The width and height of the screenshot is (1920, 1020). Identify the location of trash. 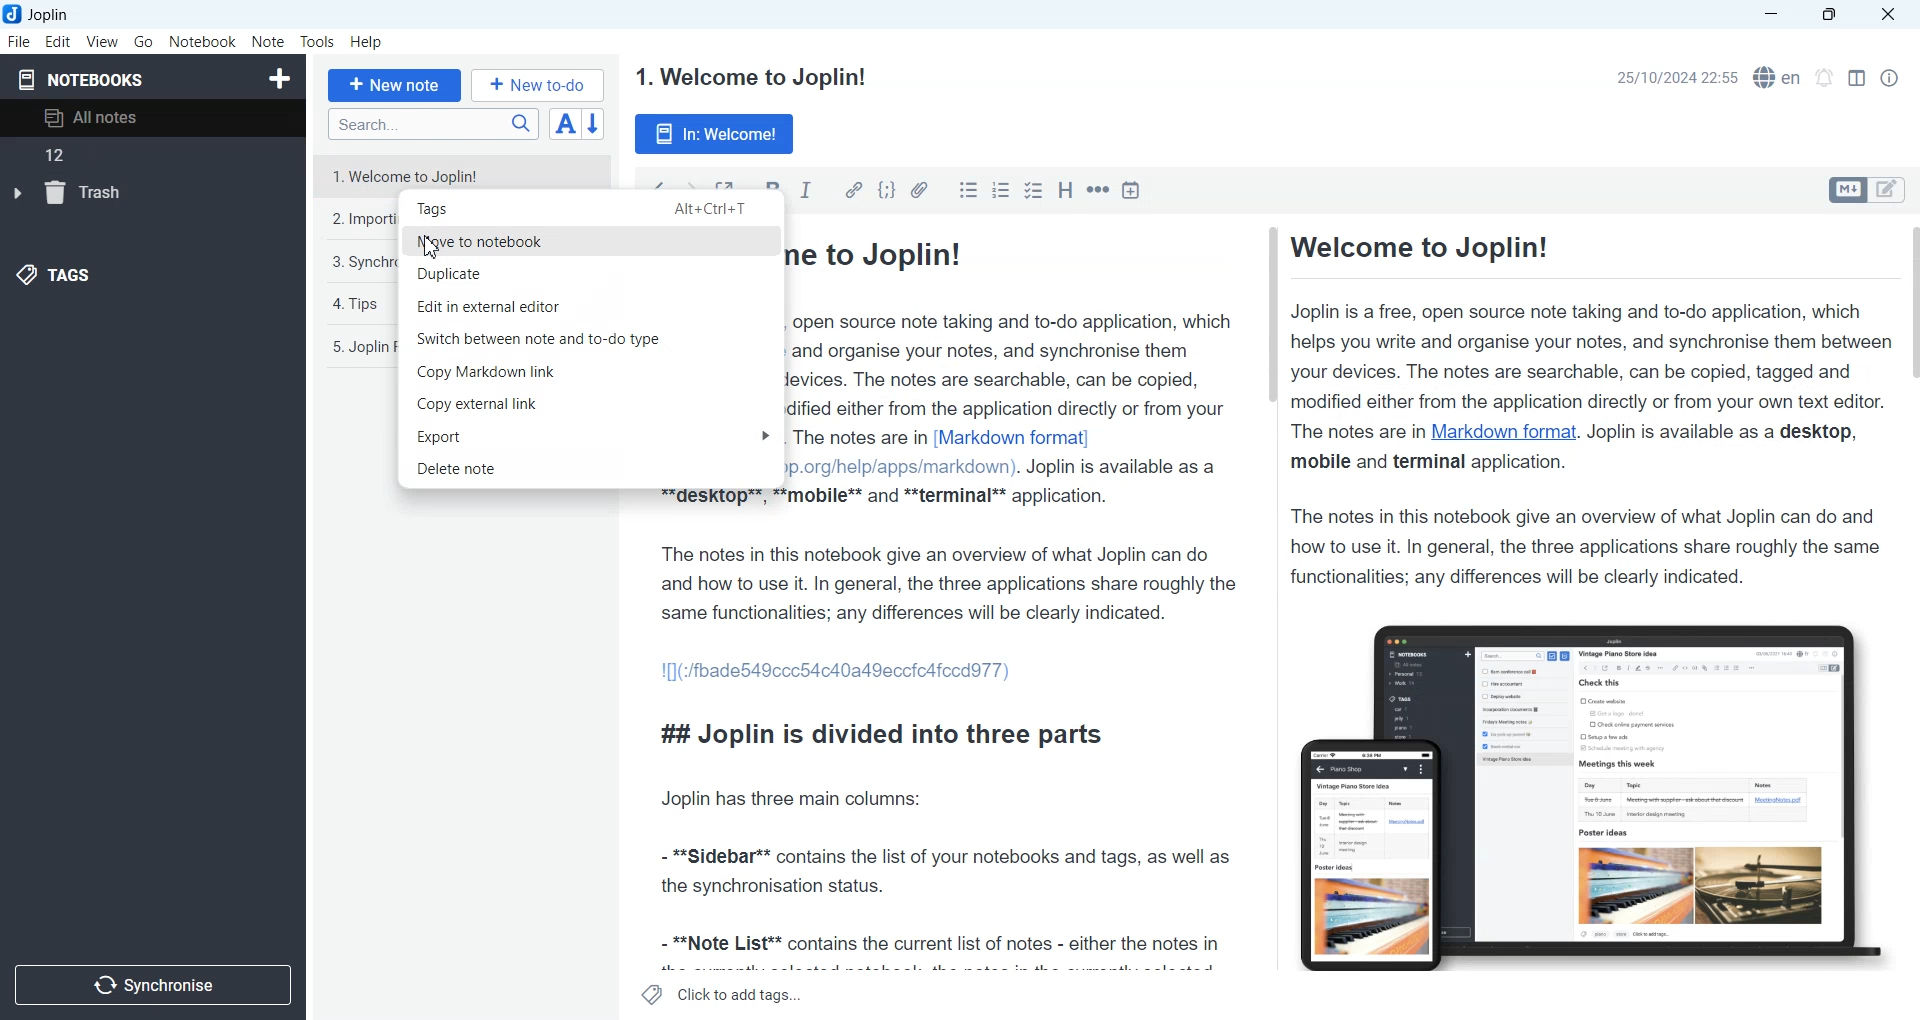
(77, 194).